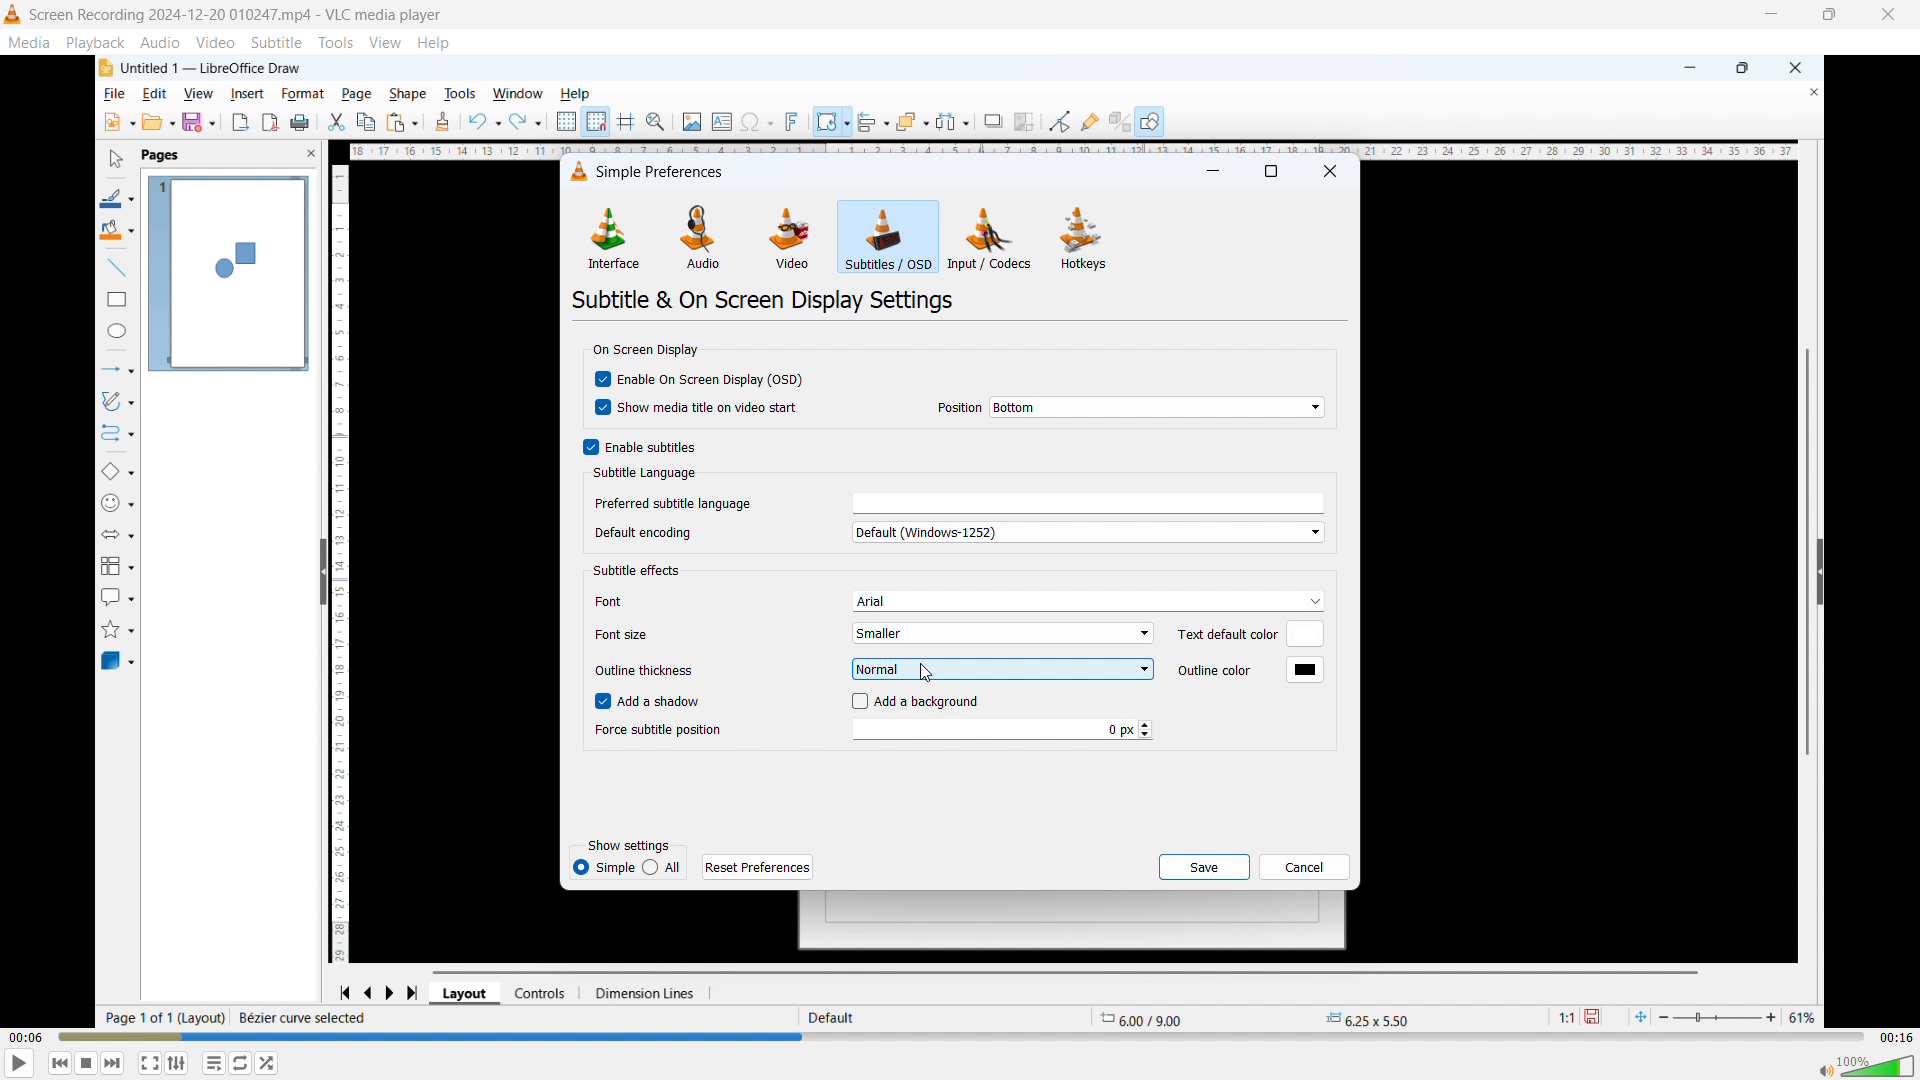  What do you see at coordinates (647, 349) in the screenshot?
I see `On screen display ` at bounding box center [647, 349].